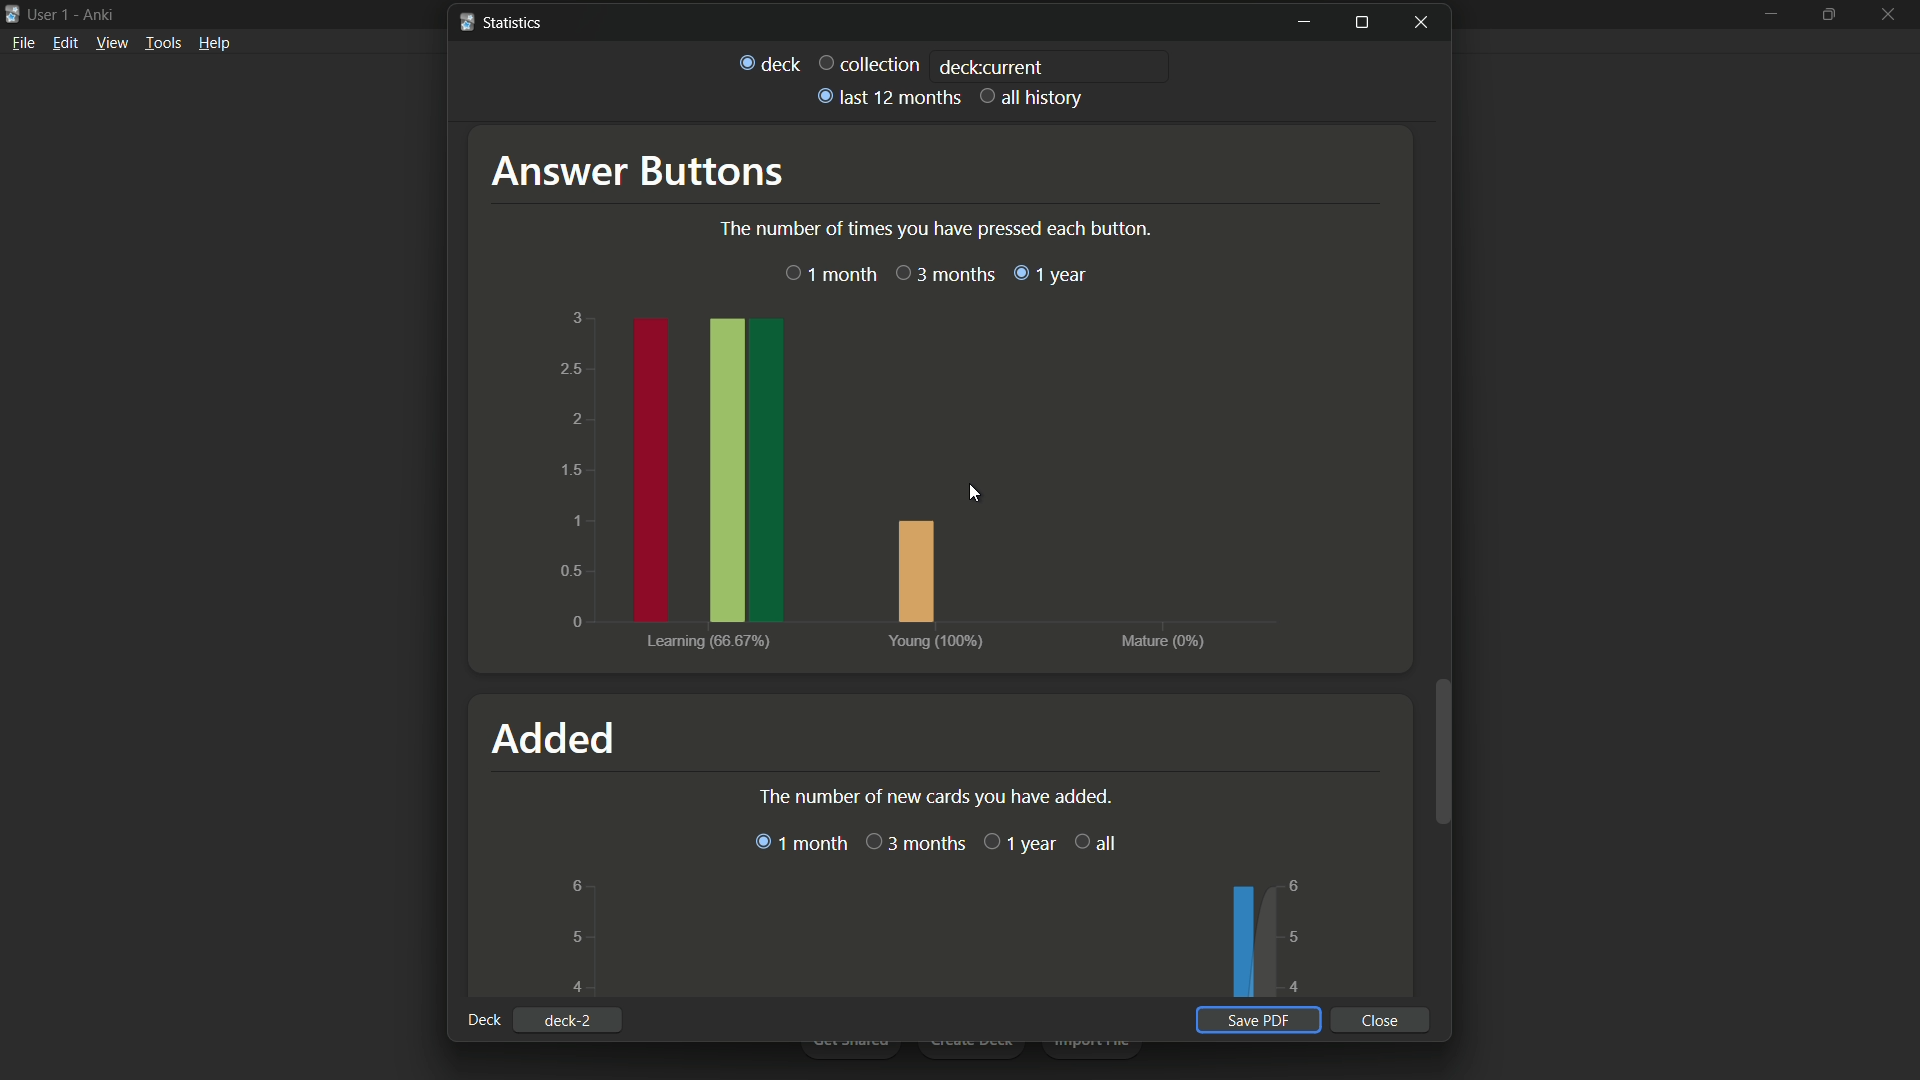  I want to click on scroll bar, so click(1445, 750).